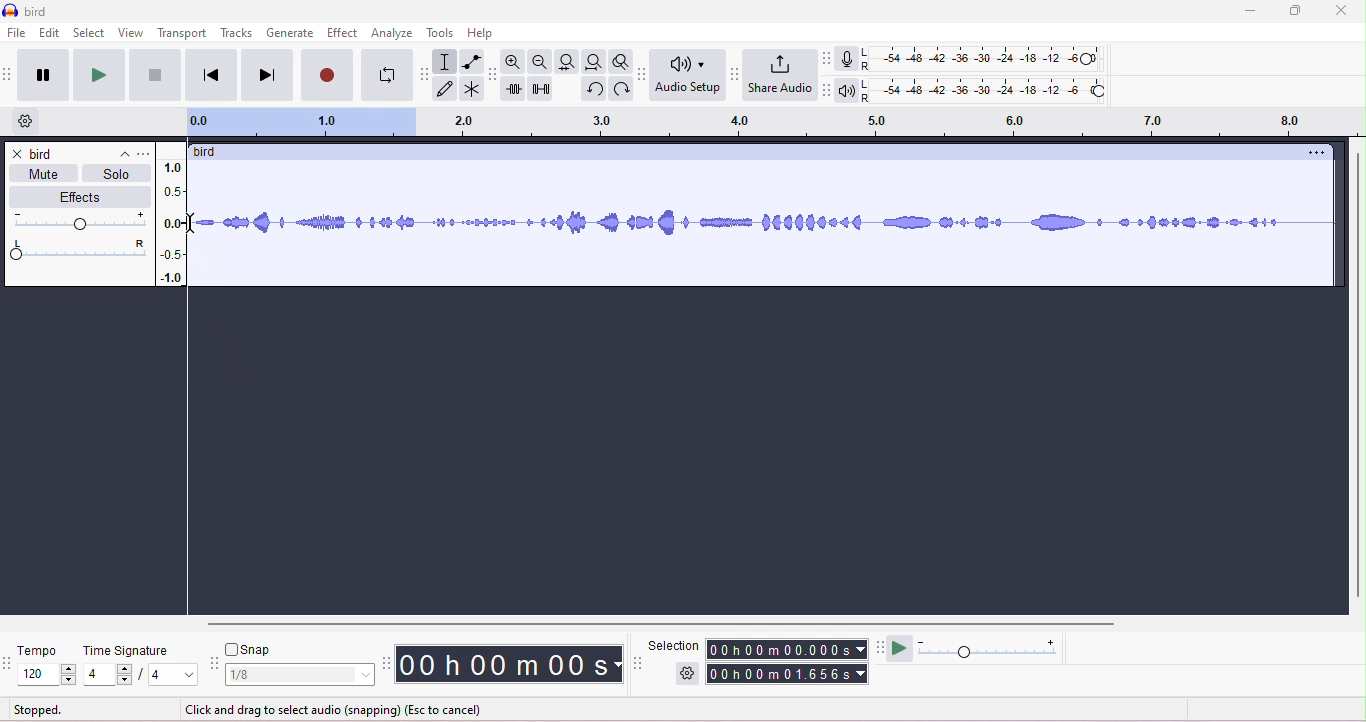 This screenshot has height=722, width=1366. Describe the element at coordinates (1356, 376) in the screenshot. I see `vertical scroll bar` at that location.